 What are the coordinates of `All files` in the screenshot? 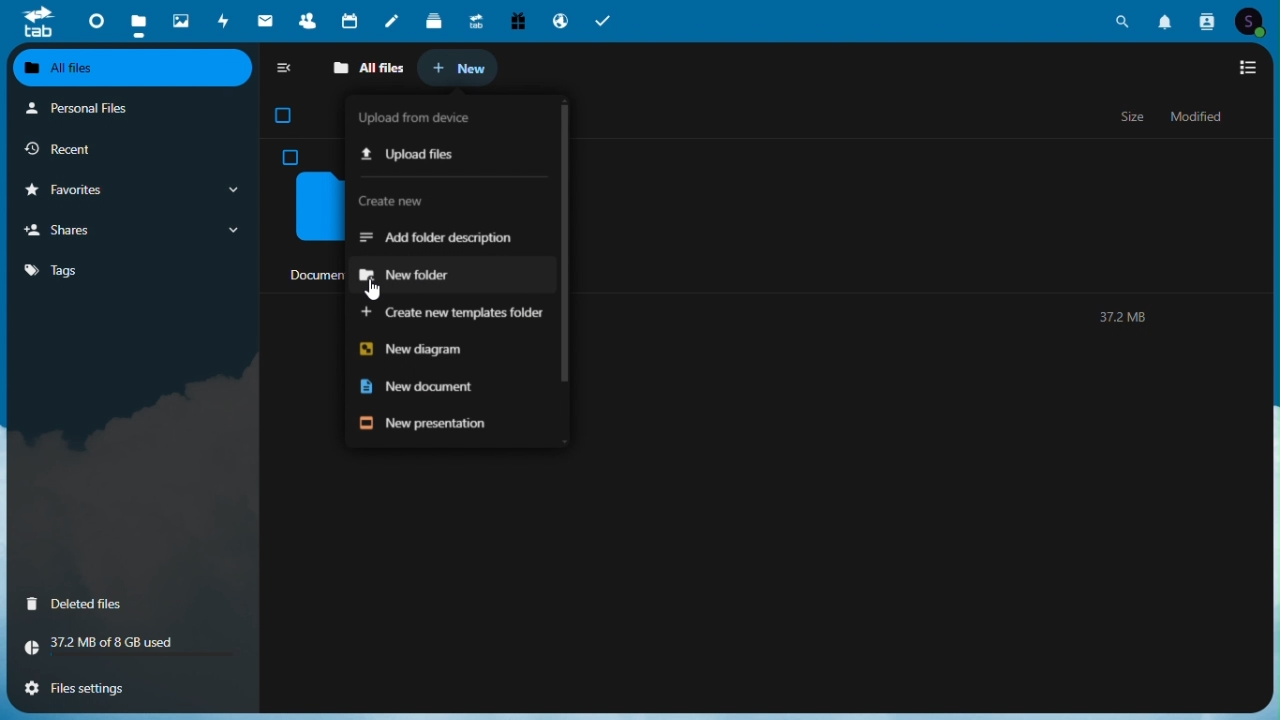 It's located at (128, 67).